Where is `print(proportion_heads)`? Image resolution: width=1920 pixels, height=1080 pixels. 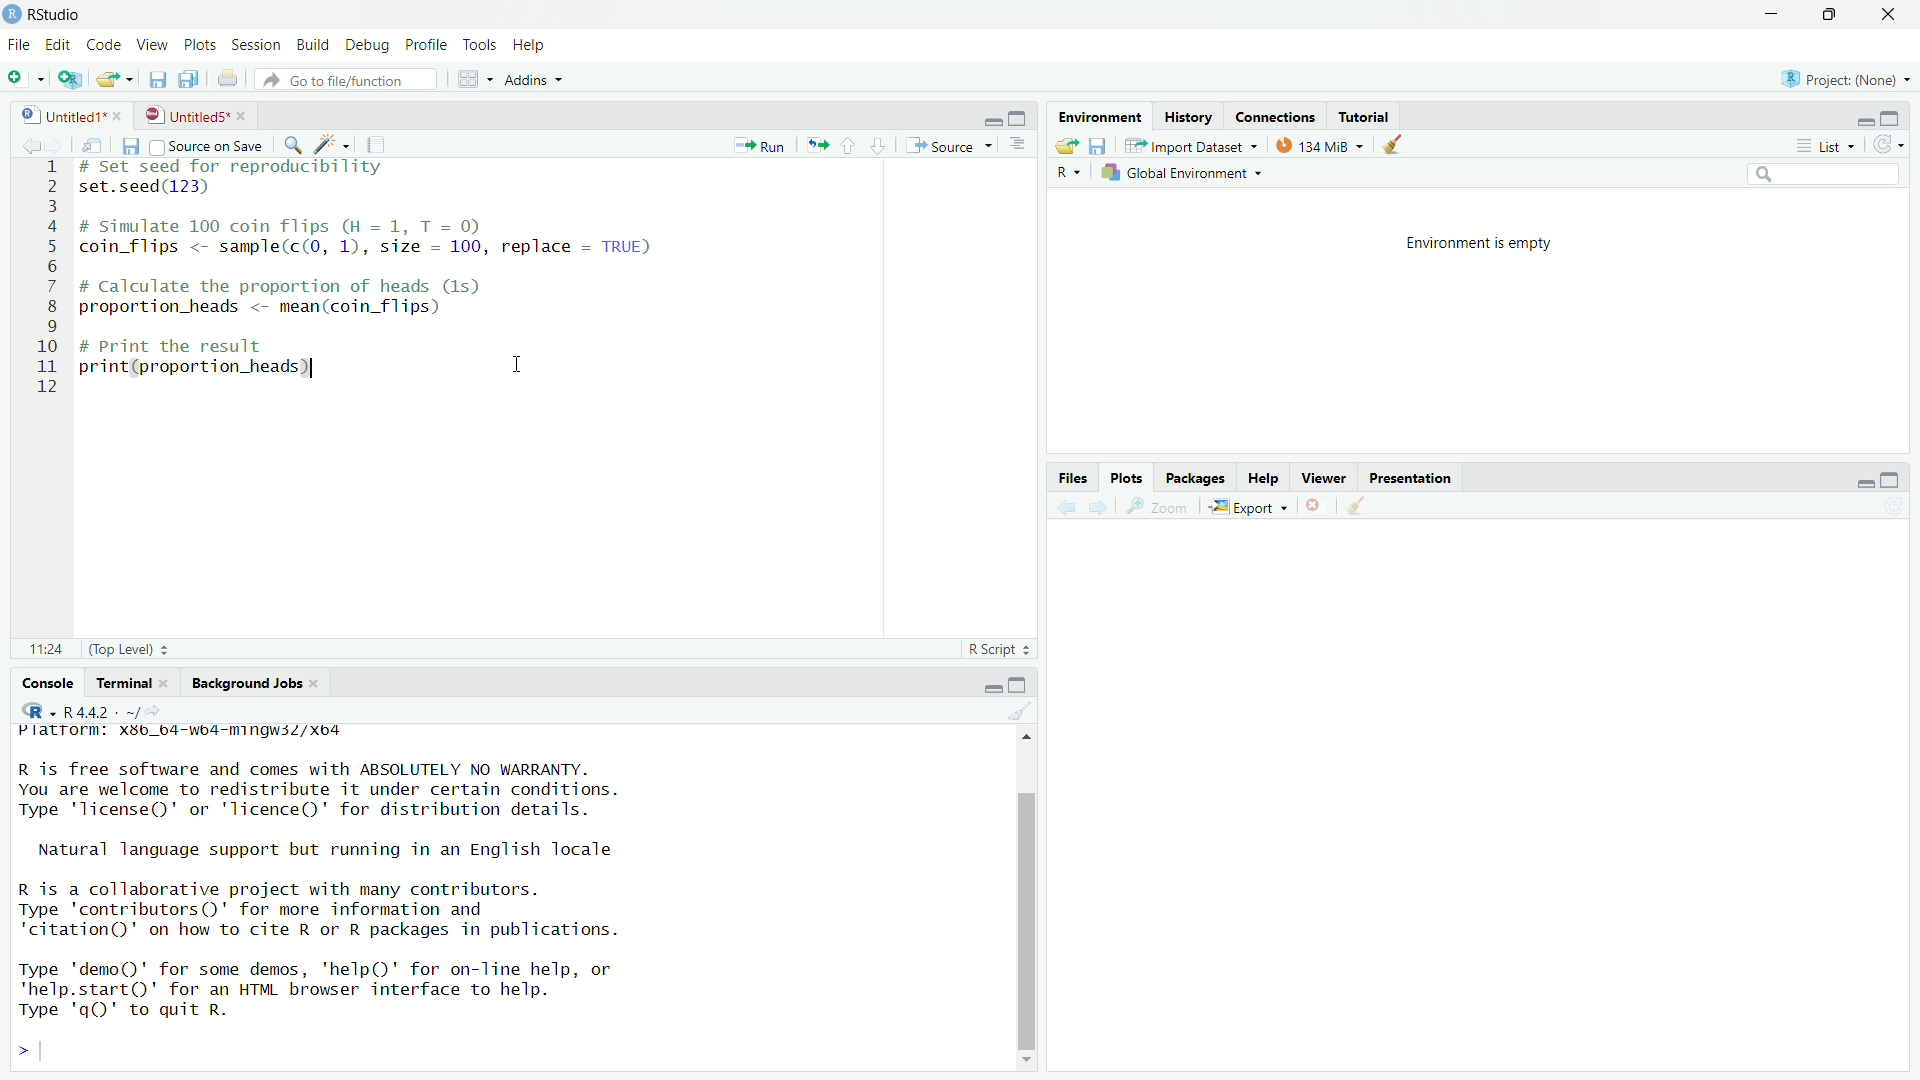
print(proportion_heads) is located at coordinates (207, 368).